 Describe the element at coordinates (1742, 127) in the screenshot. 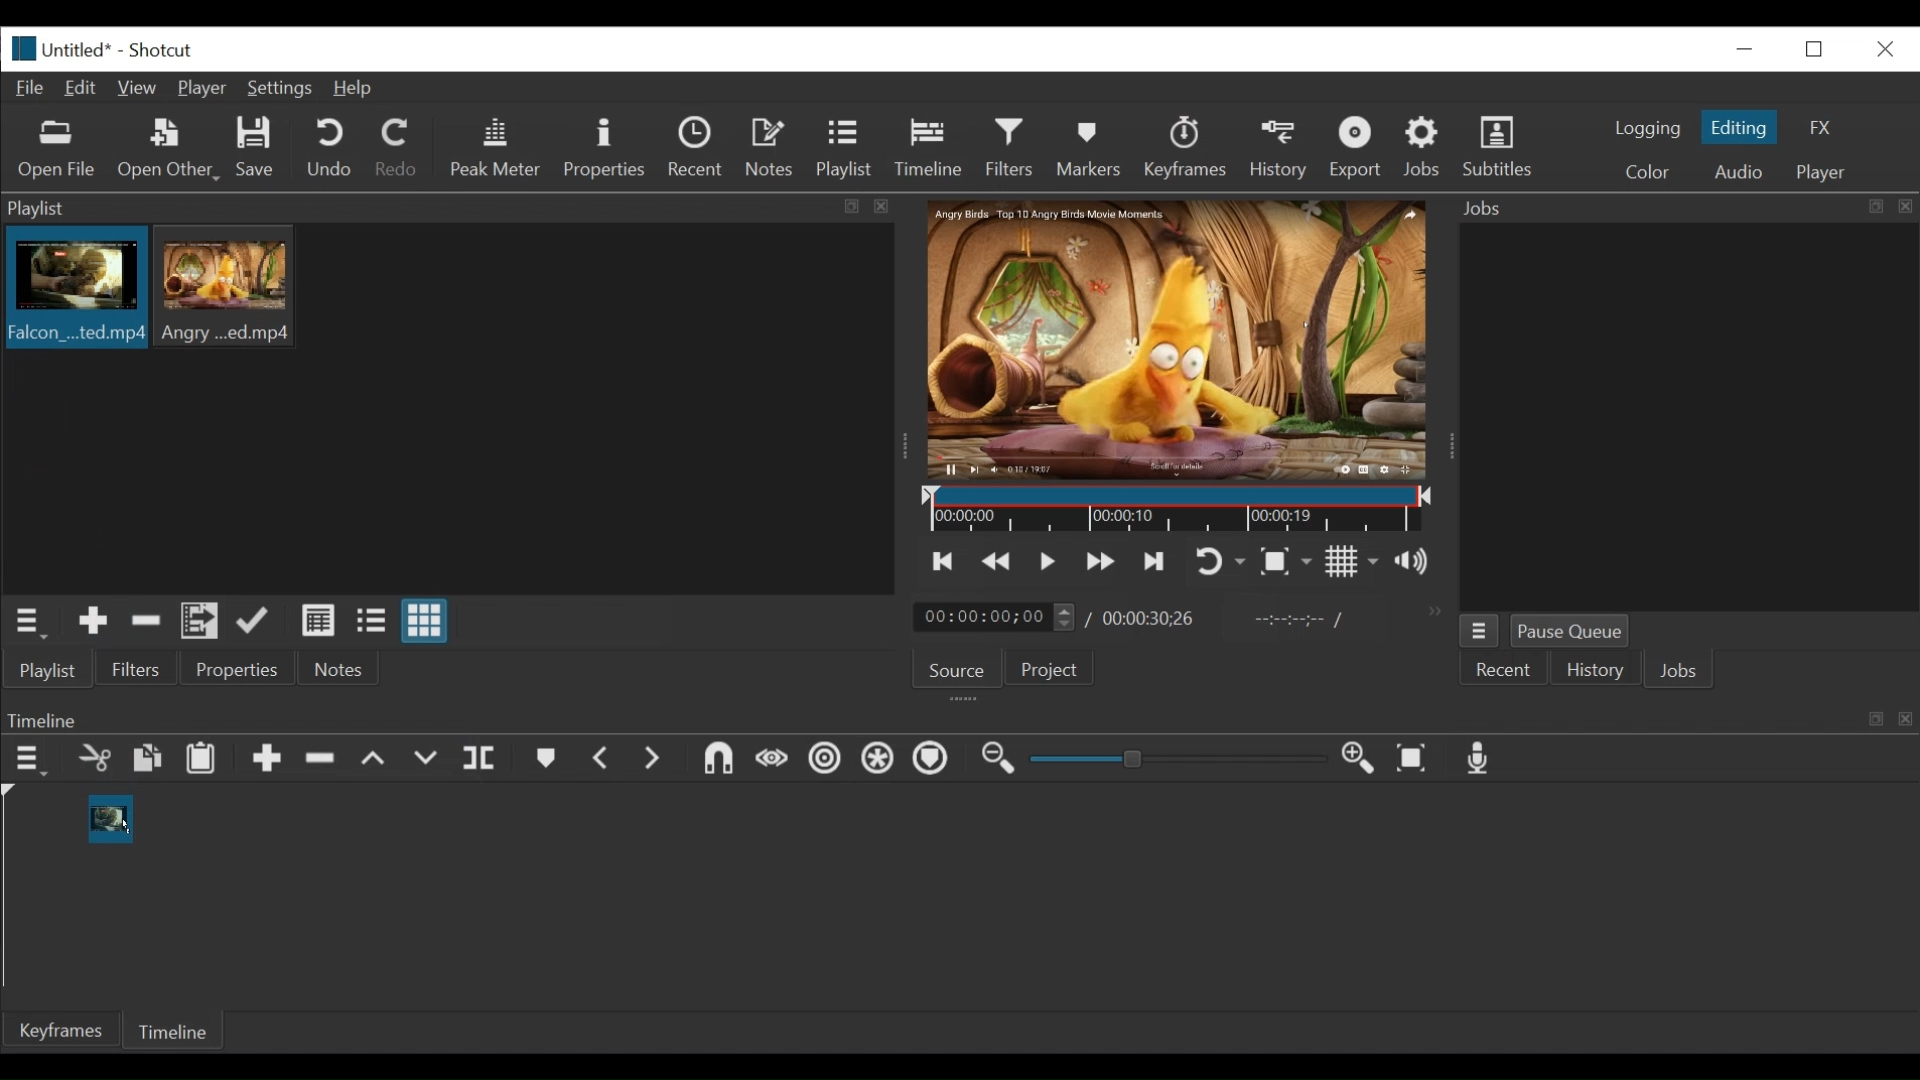

I see `Editing` at that location.